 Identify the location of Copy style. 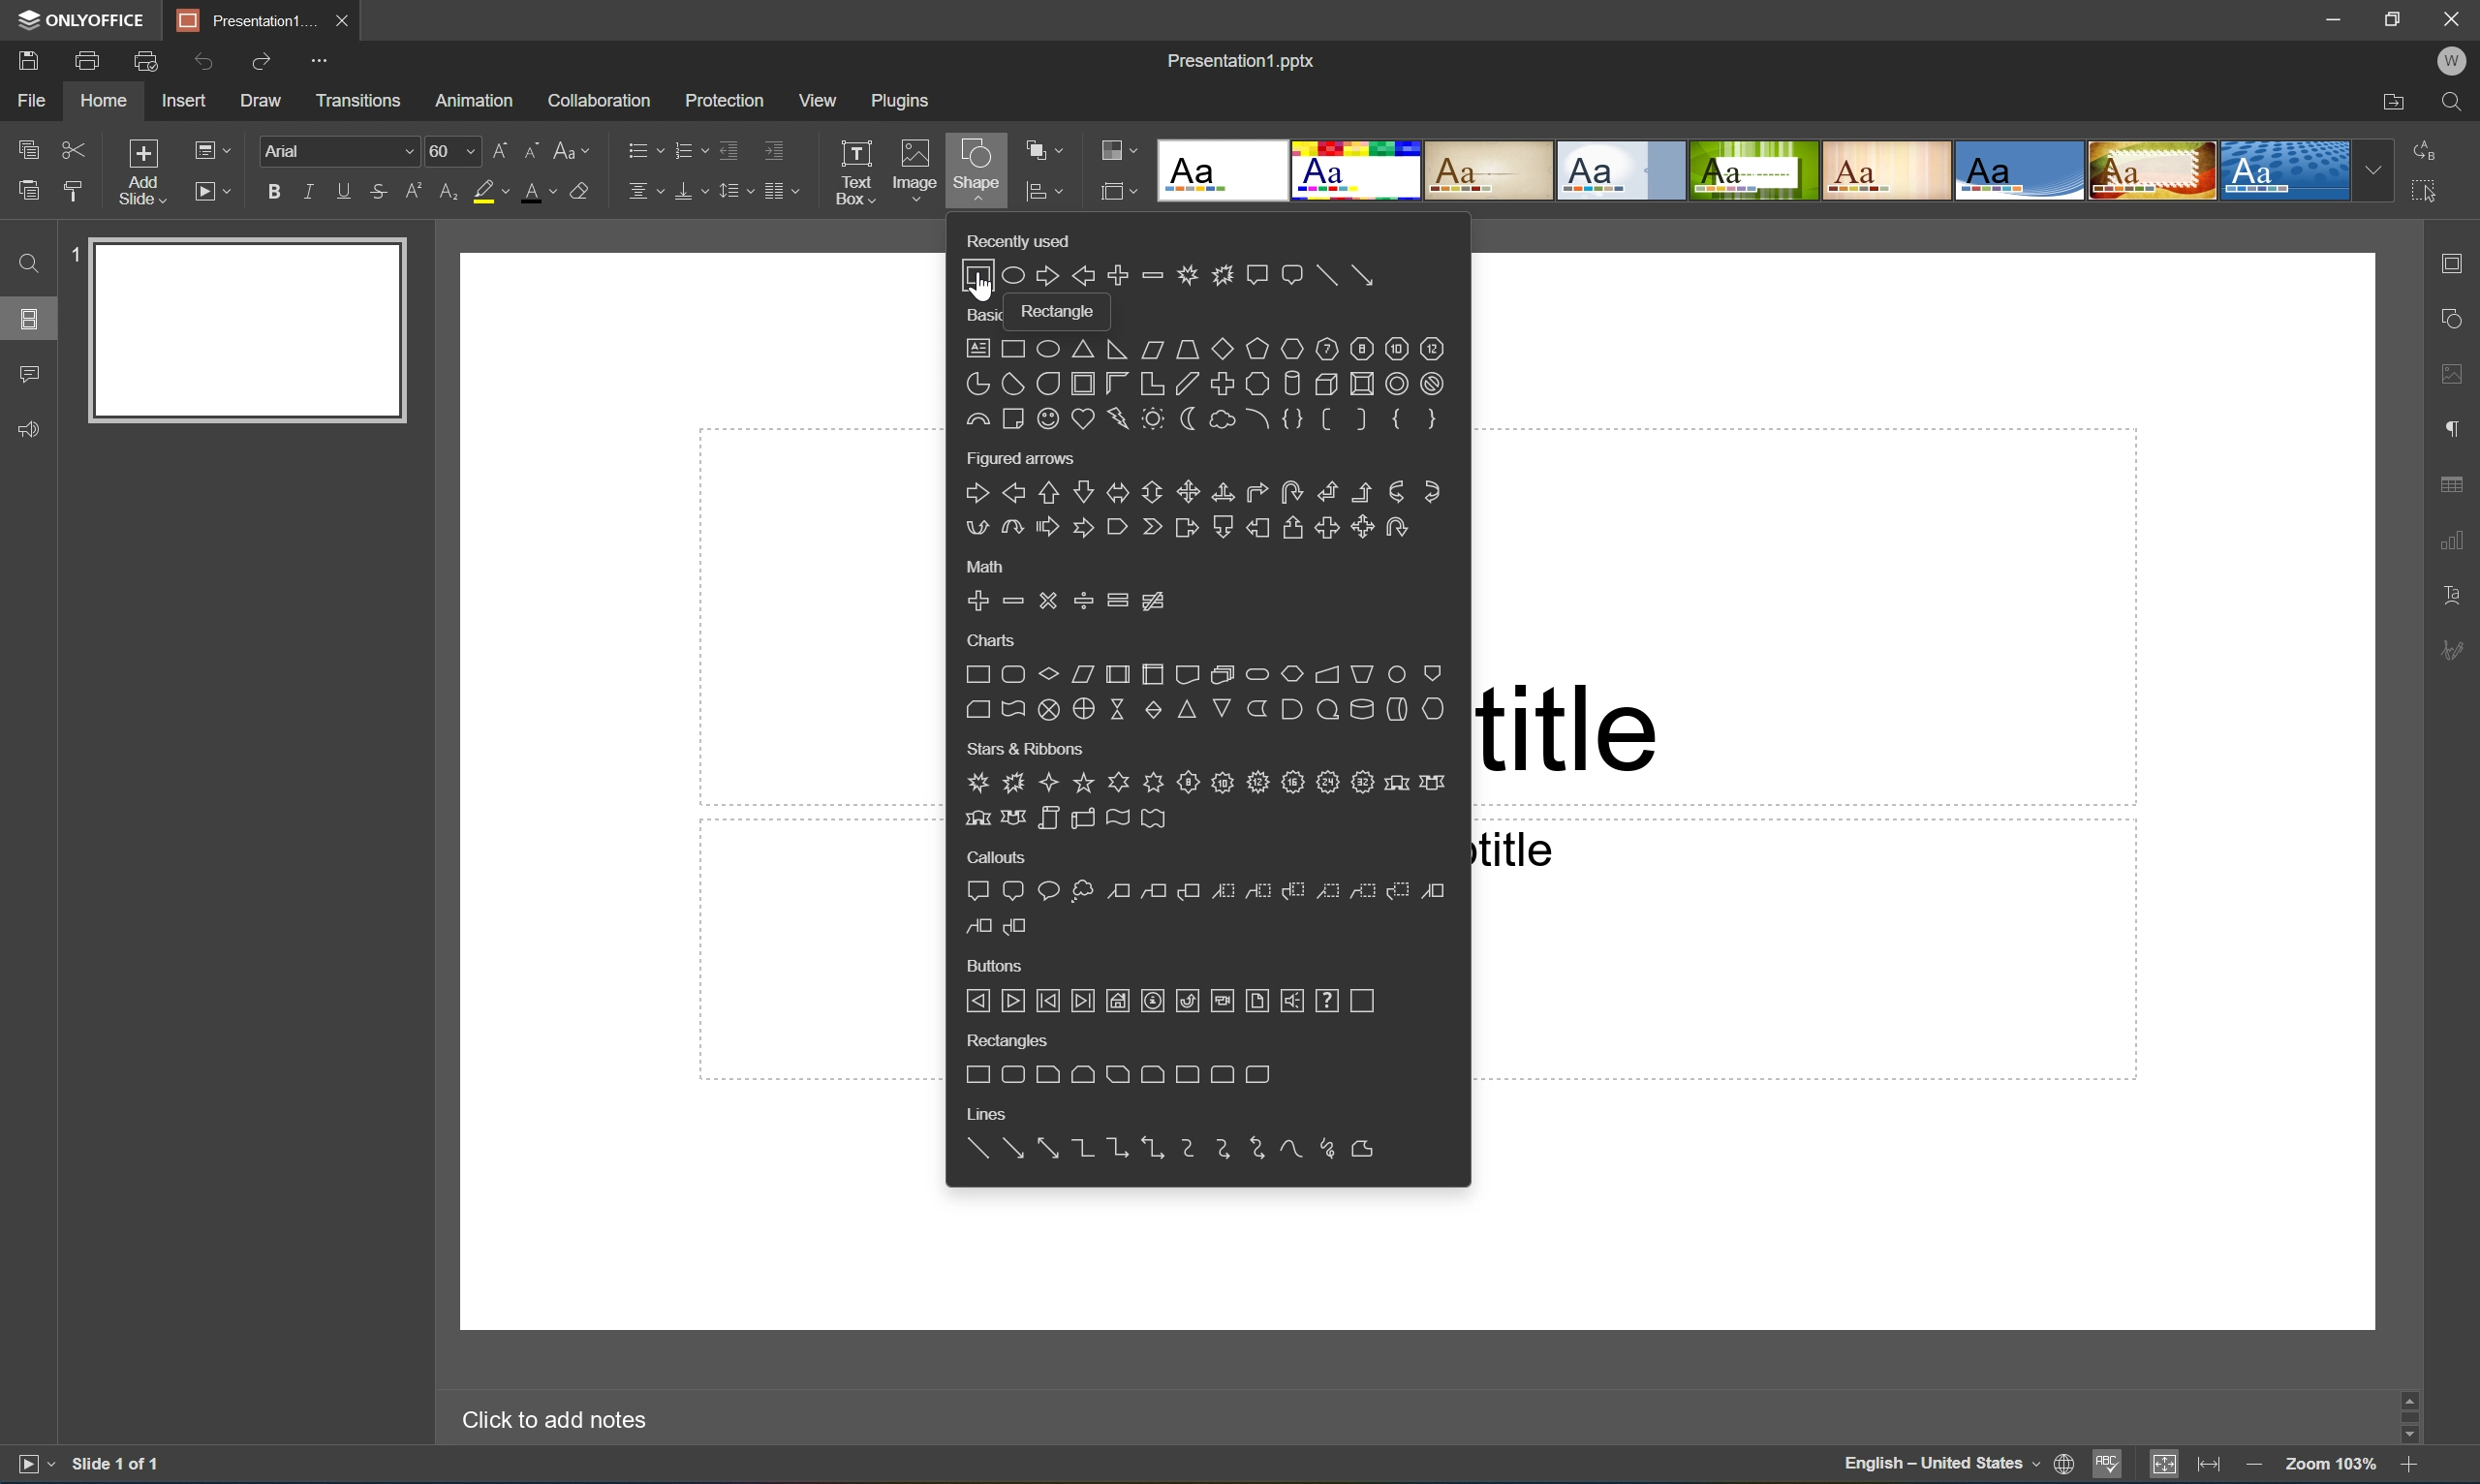
(73, 188).